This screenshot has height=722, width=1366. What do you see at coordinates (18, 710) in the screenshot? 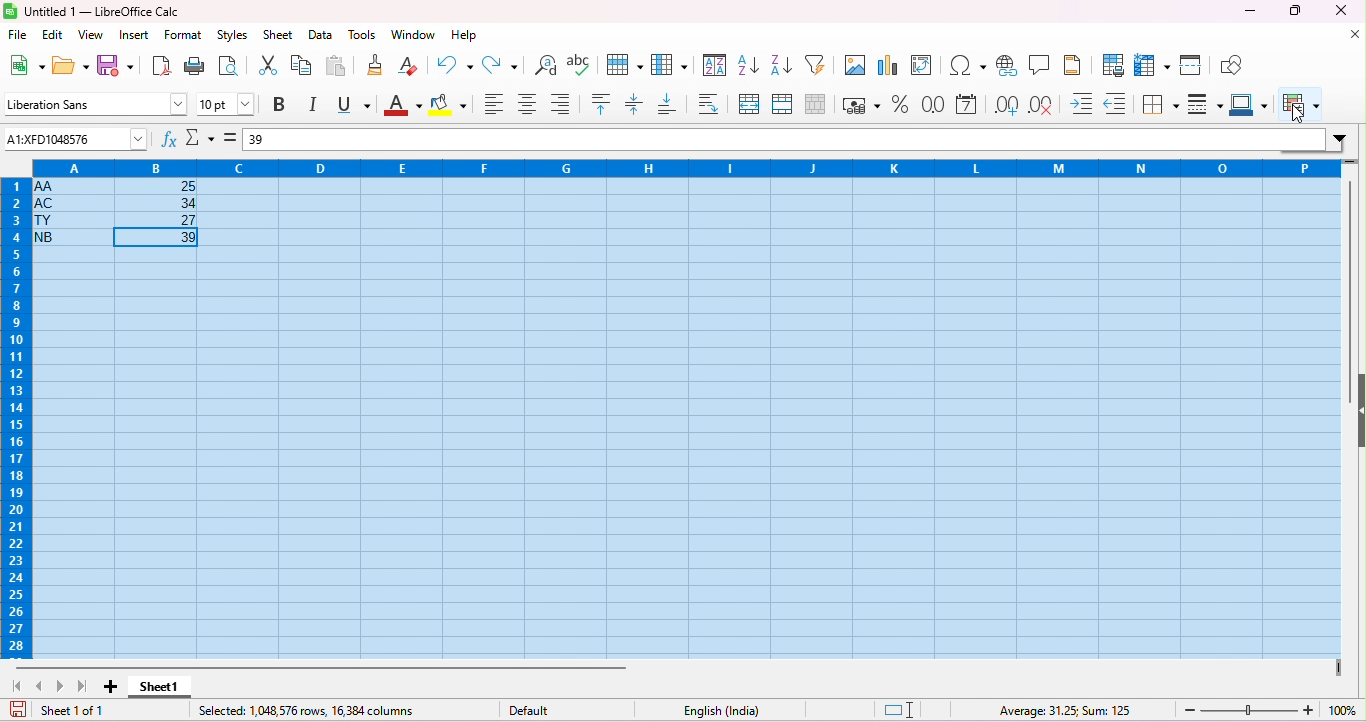
I see `save` at bounding box center [18, 710].